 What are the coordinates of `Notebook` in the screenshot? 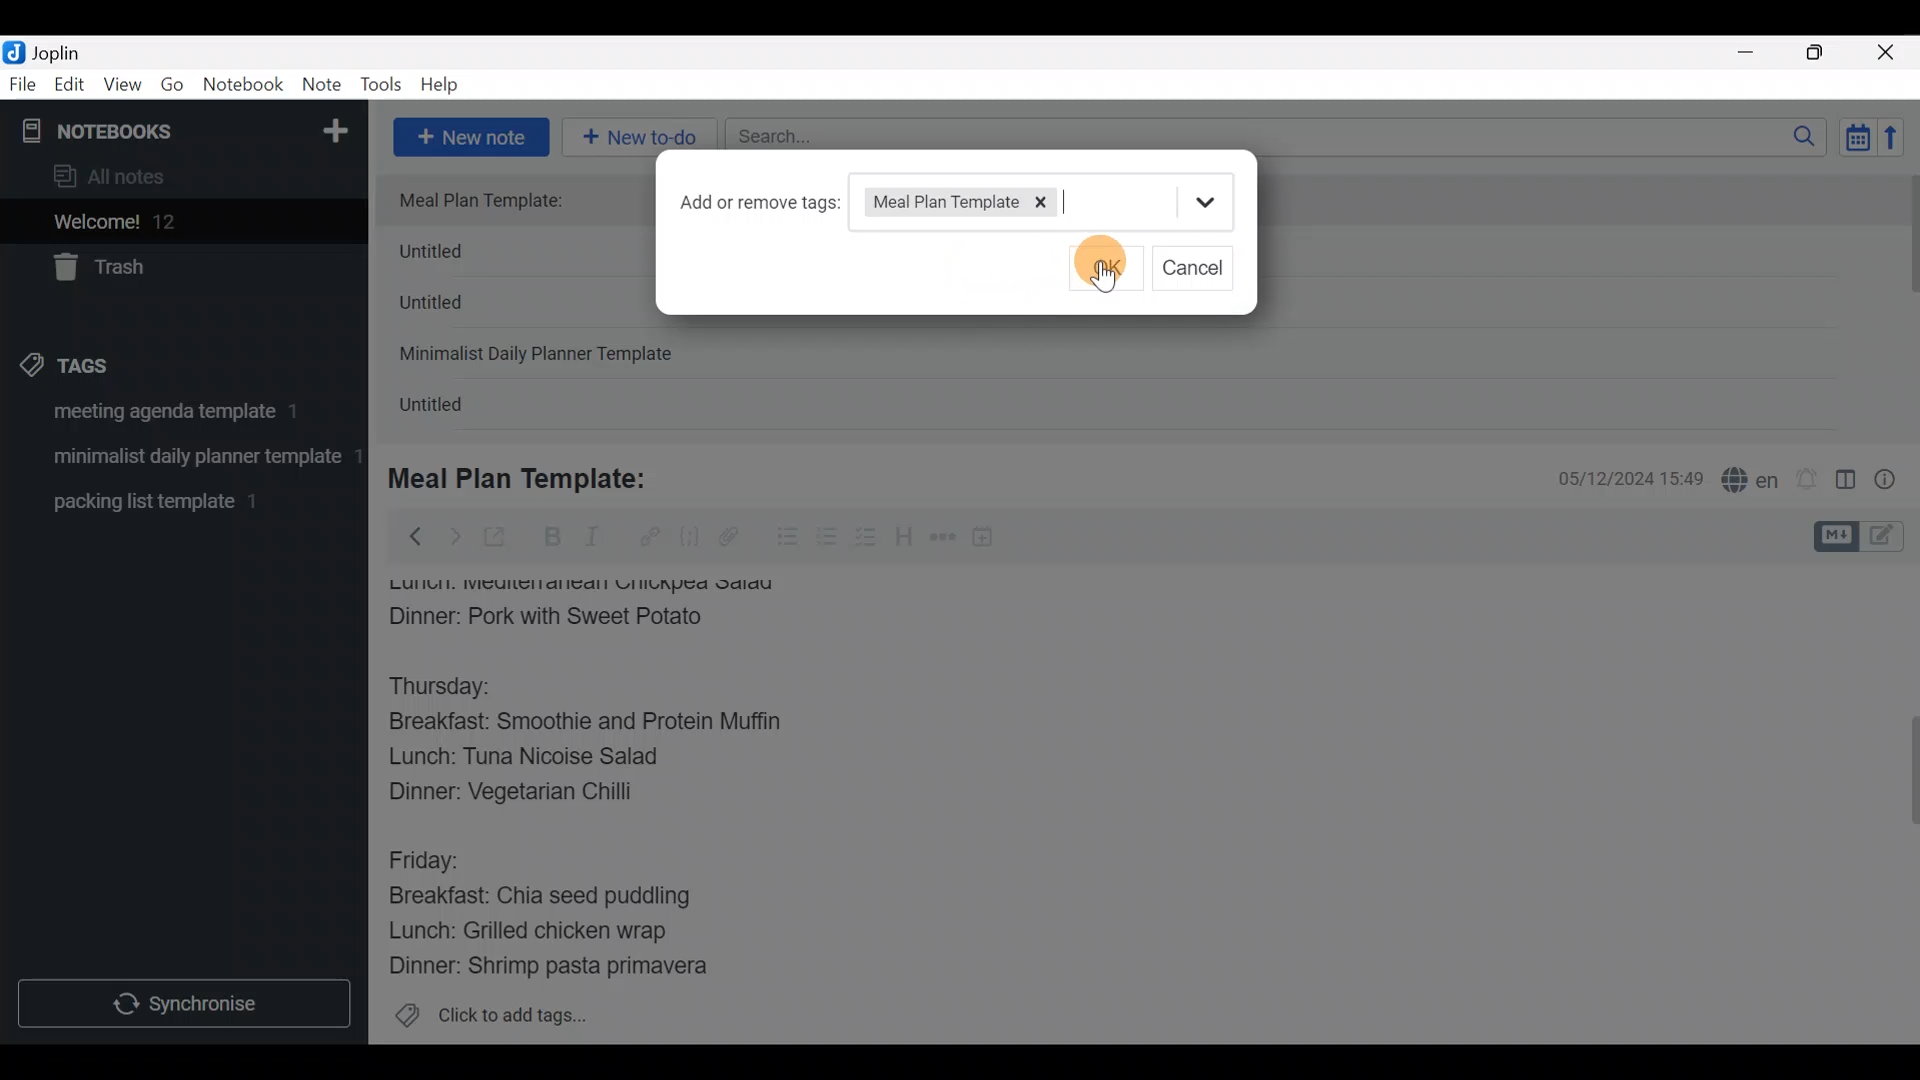 It's located at (244, 85).